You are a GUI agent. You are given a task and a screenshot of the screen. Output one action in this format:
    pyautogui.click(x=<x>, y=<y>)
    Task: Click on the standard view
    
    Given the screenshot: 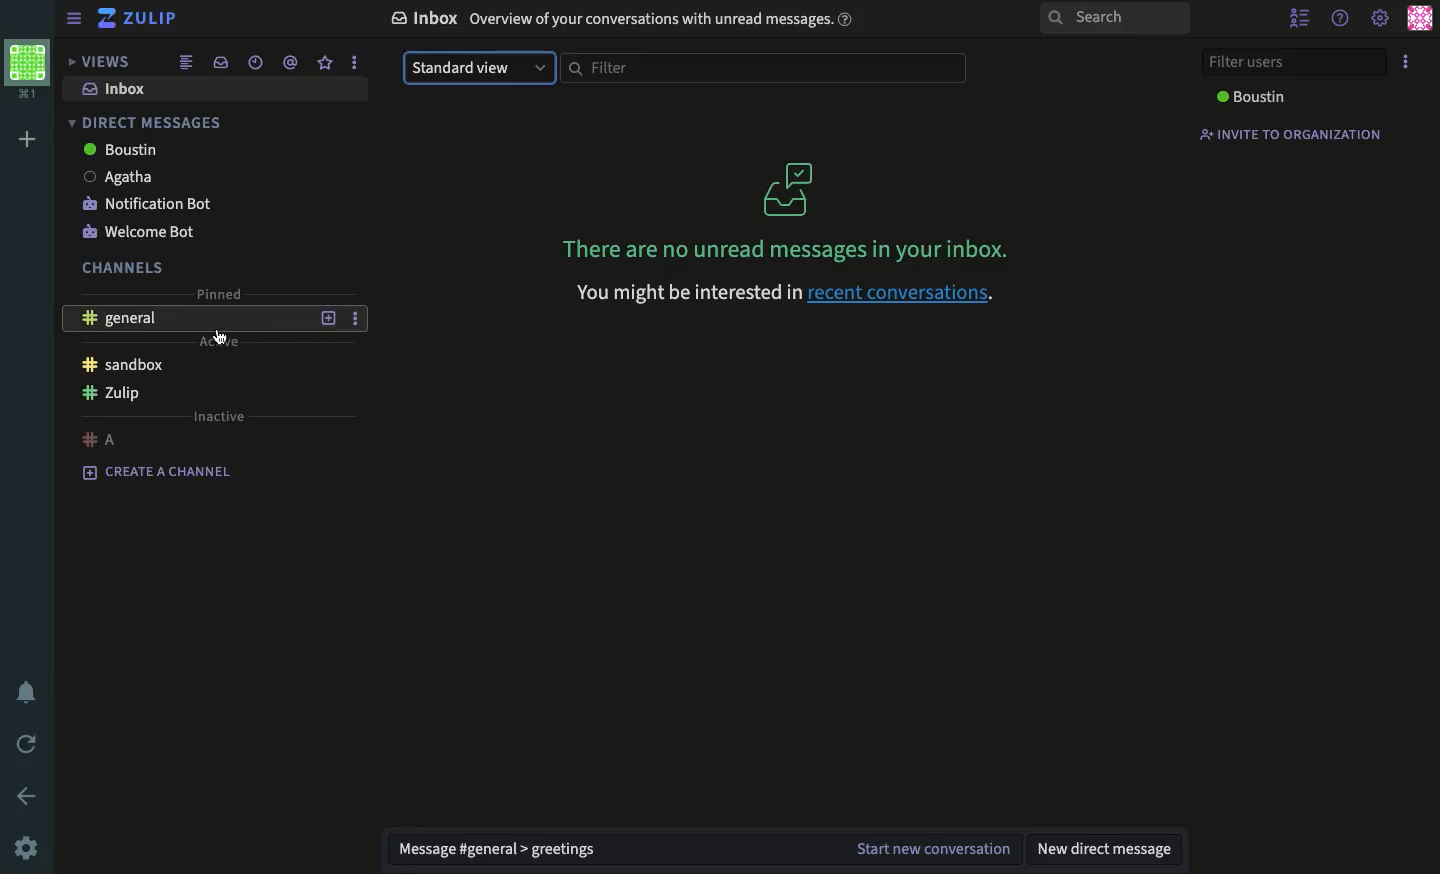 What is the action you would take?
    pyautogui.click(x=480, y=68)
    